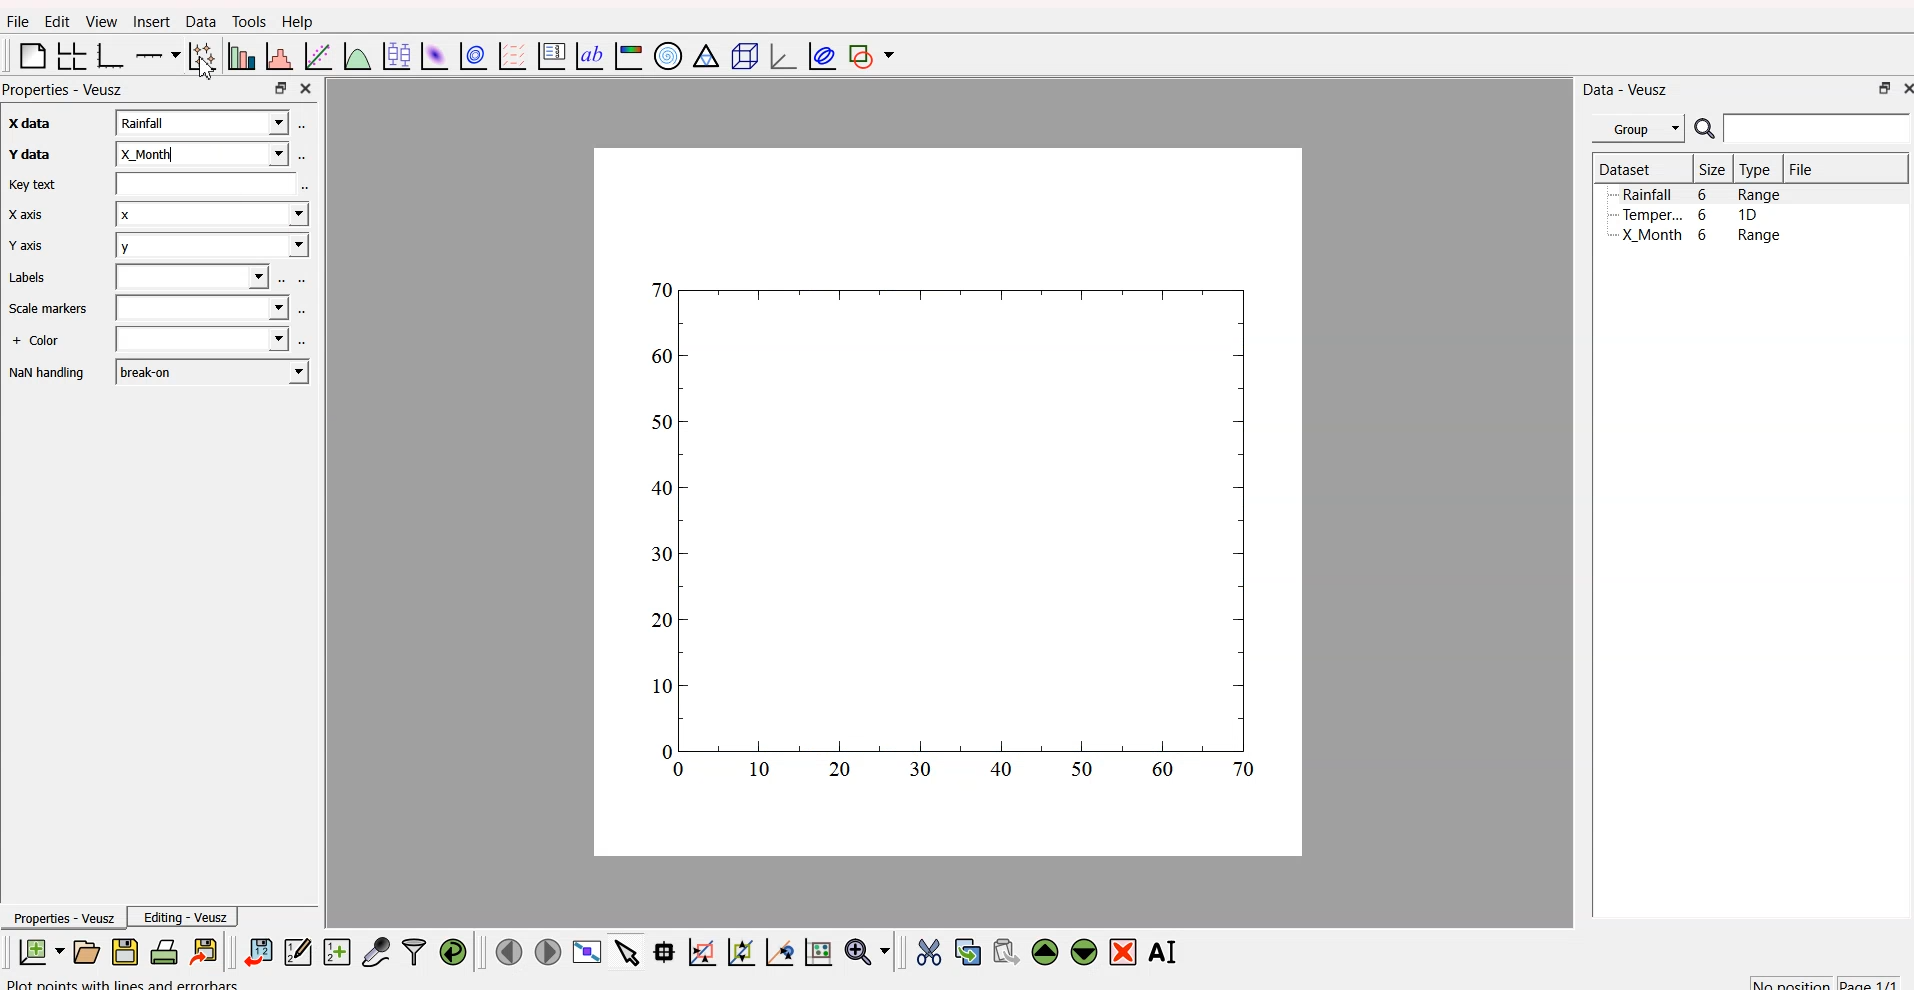 This screenshot has width=1914, height=990. Describe the element at coordinates (550, 57) in the screenshot. I see `plot key` at that location.